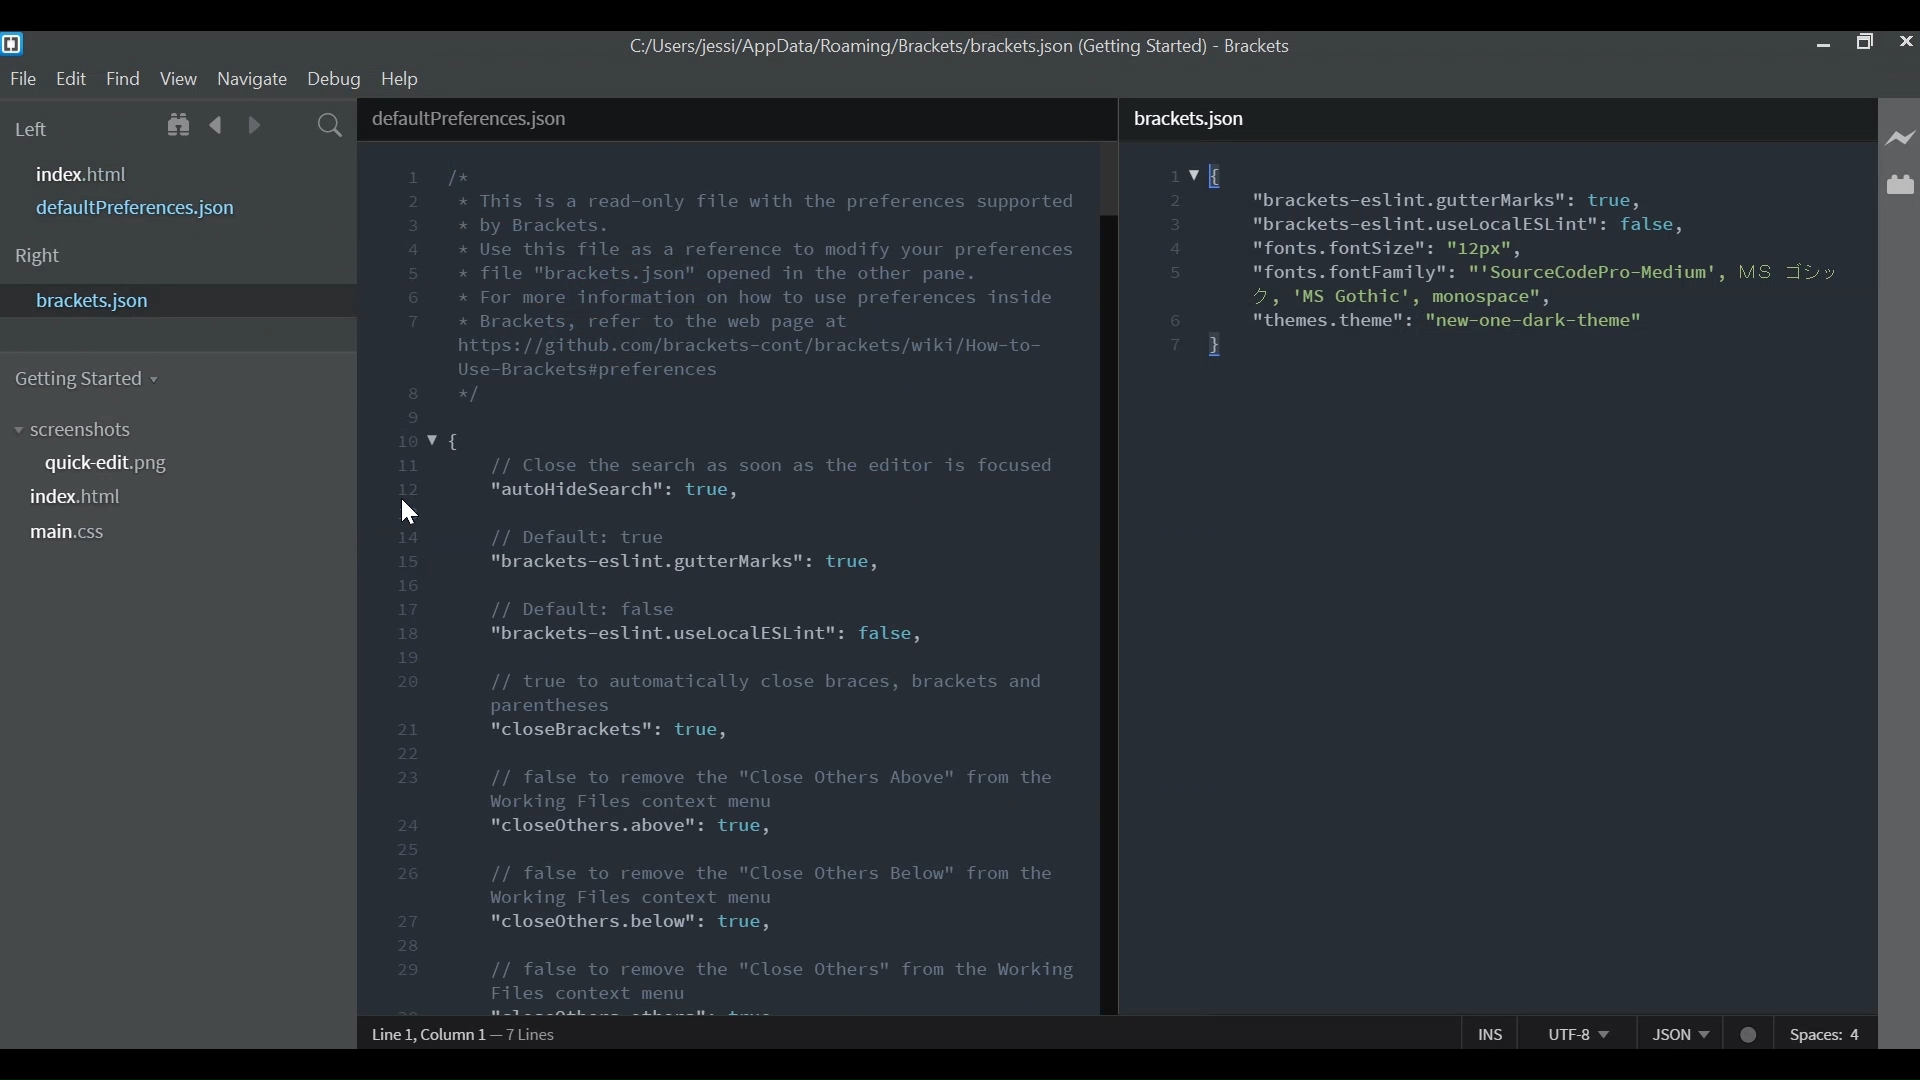 This screenshot has width=1920, height=1080. Describe the element at coordinates (1867, 45) in the screenshot. I see `Restore` at that location.